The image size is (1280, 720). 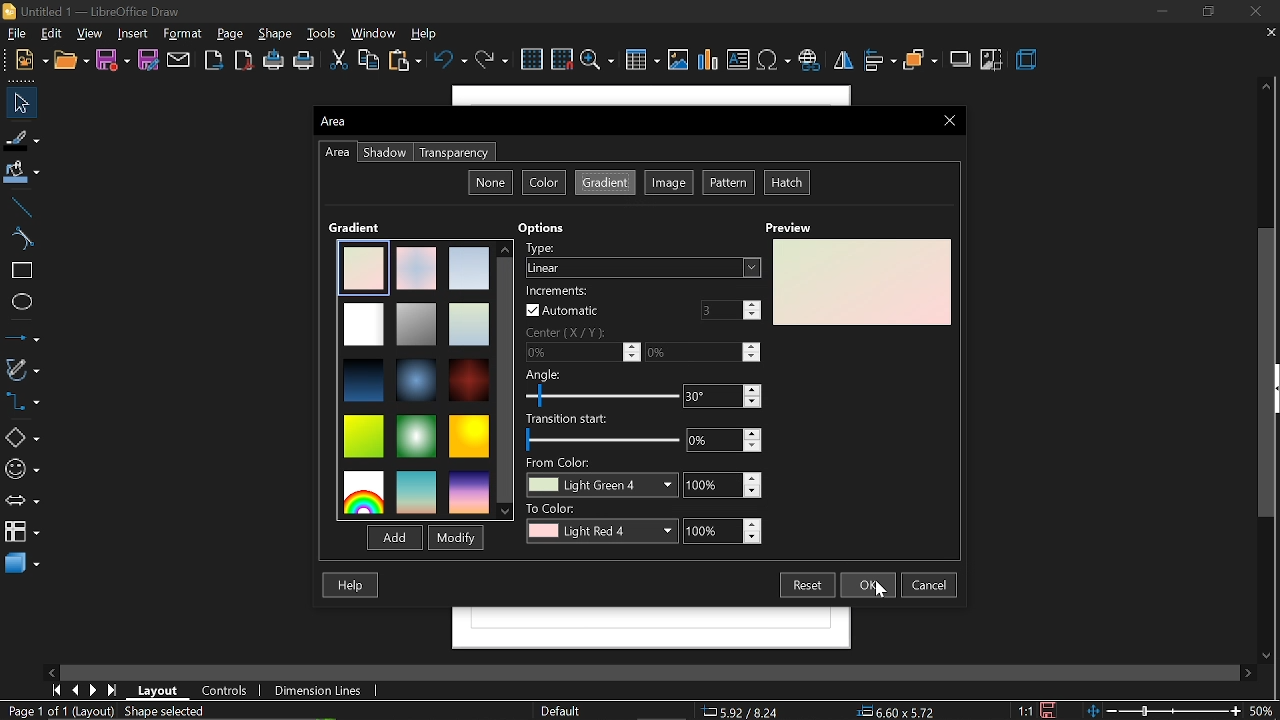 What do you see at coordinates (70, 61) in the screenshot?
I see `open` at bounding box center [70, 61].